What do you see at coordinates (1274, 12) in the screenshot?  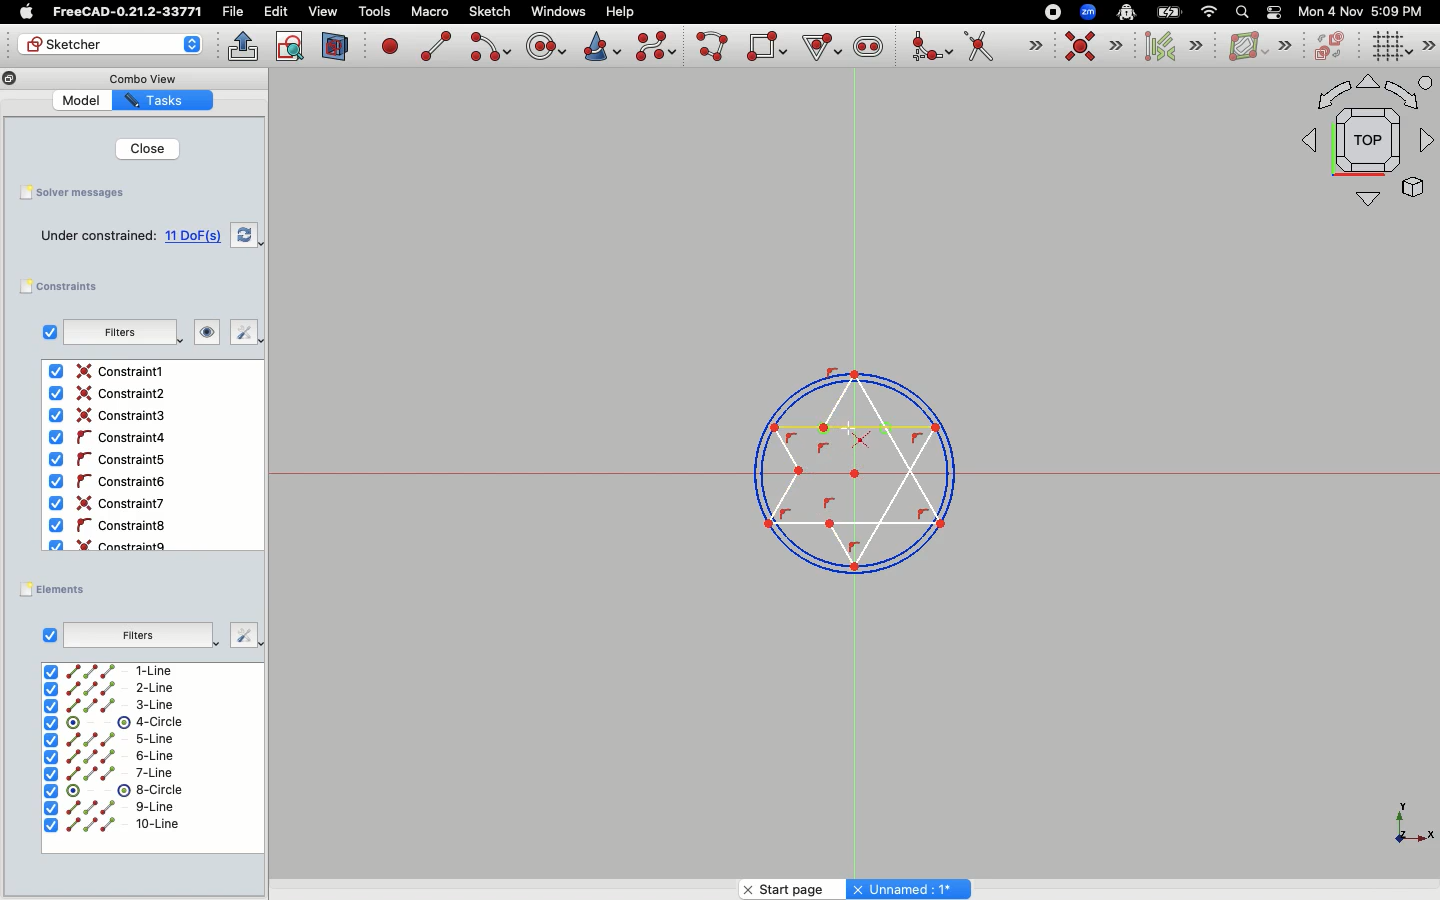 I see `Toggle` at bounding box center [1274, 12].